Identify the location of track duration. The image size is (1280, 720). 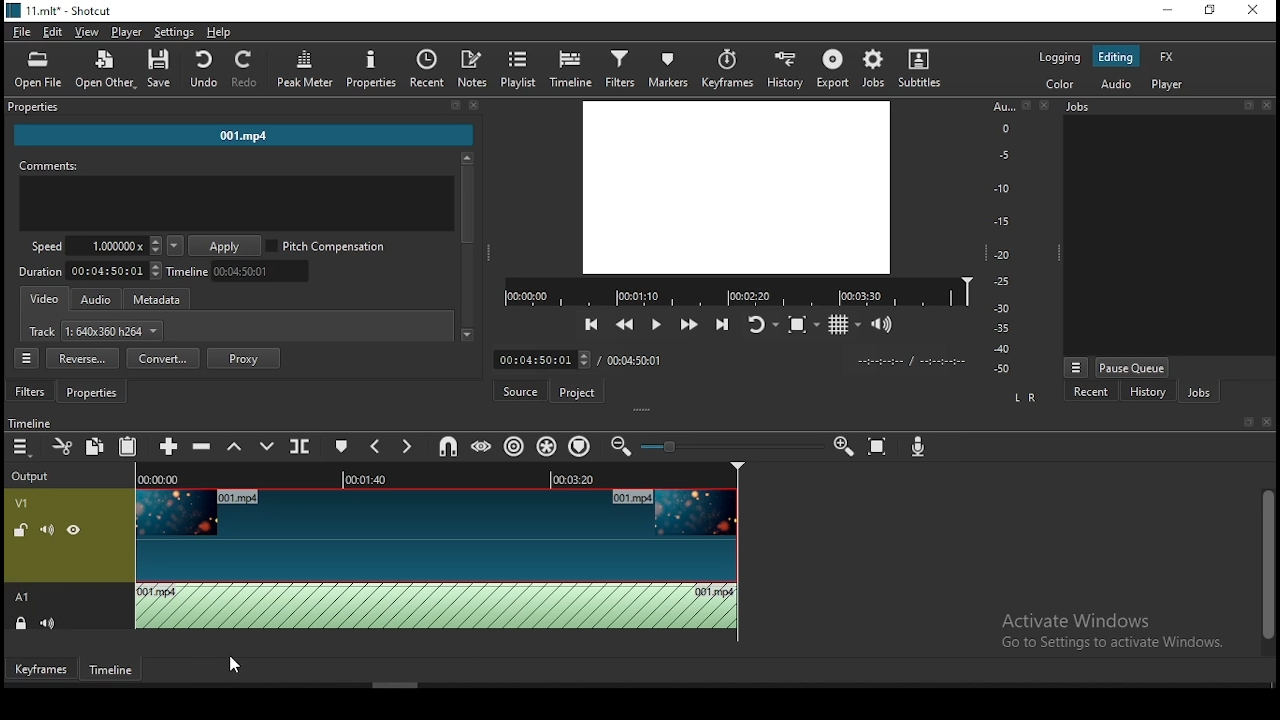
(91, 272).